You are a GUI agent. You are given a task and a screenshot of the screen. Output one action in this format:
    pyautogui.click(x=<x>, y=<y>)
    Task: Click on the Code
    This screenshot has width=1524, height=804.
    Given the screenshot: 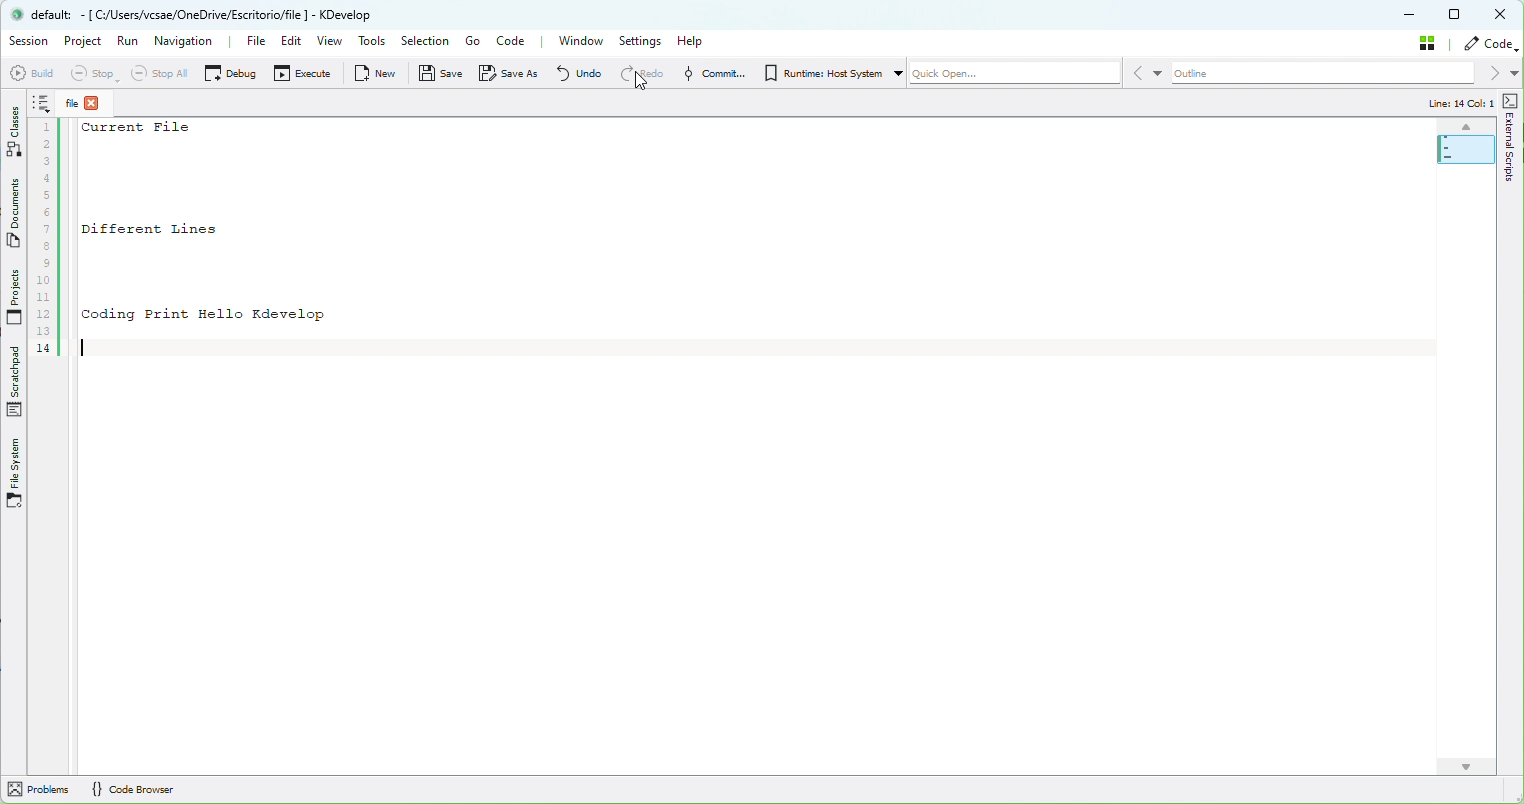 What is the action you would take?
    pyautogui.click(x=1486, y=45)
    